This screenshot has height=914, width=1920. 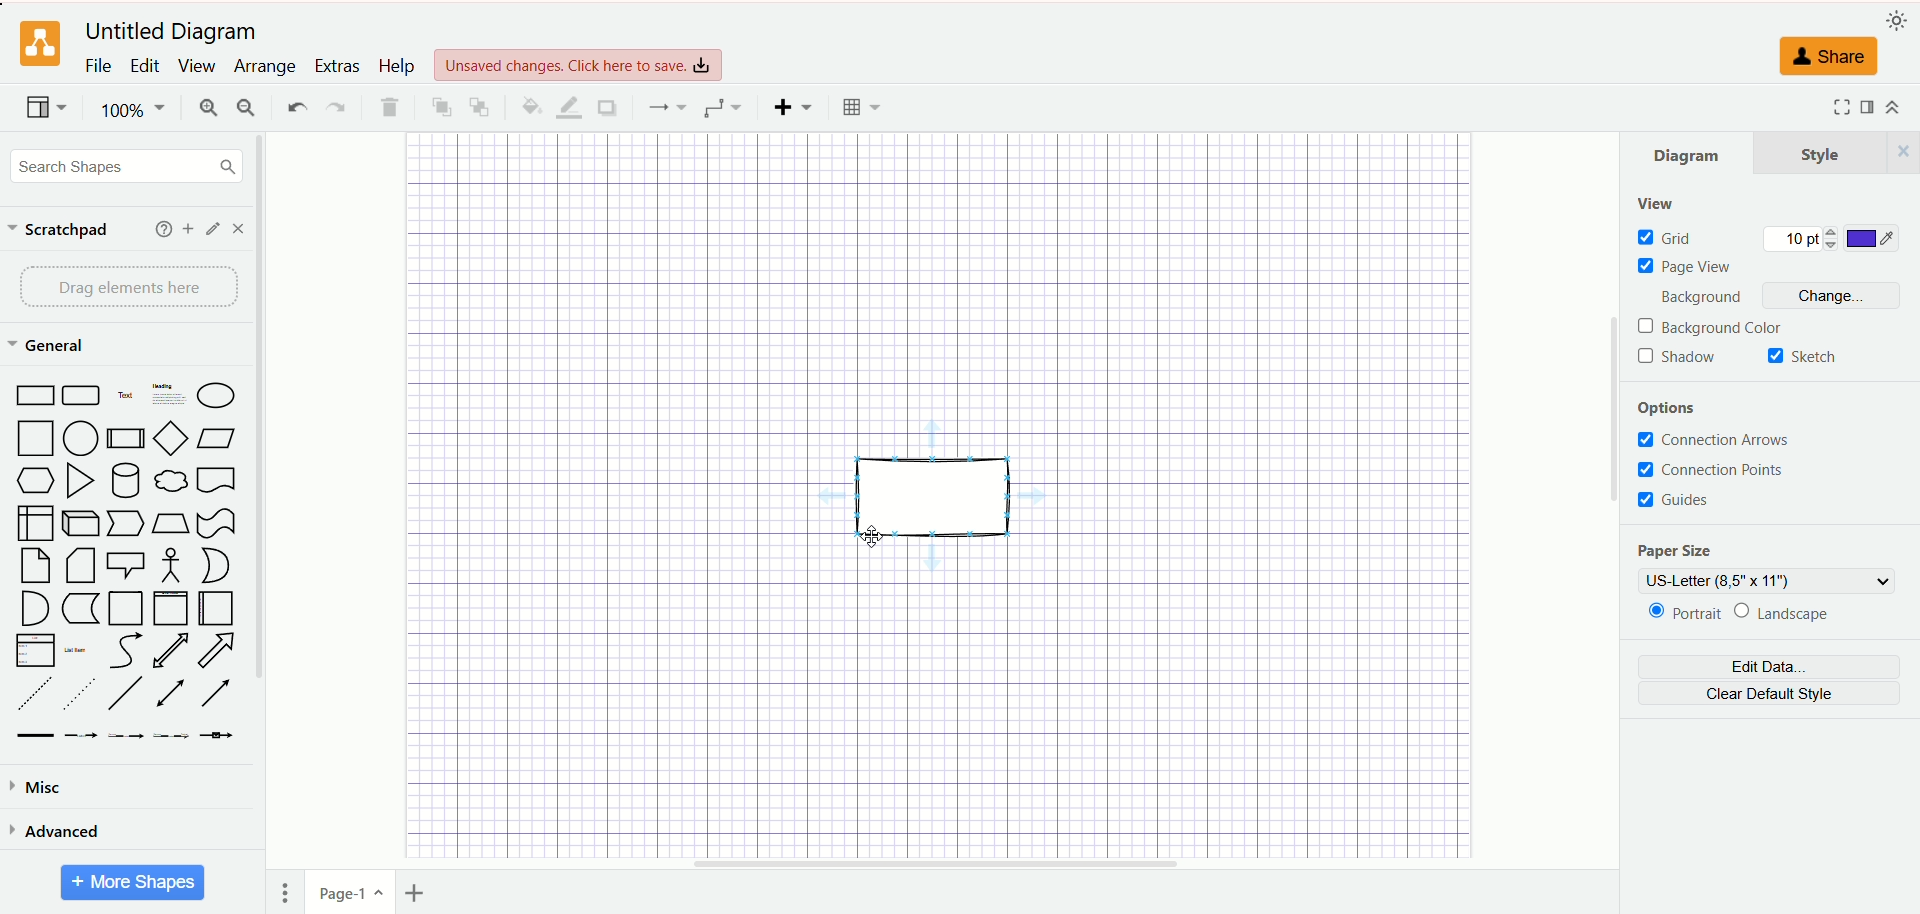 I want to click on grid, so click(x=1669, y=238).